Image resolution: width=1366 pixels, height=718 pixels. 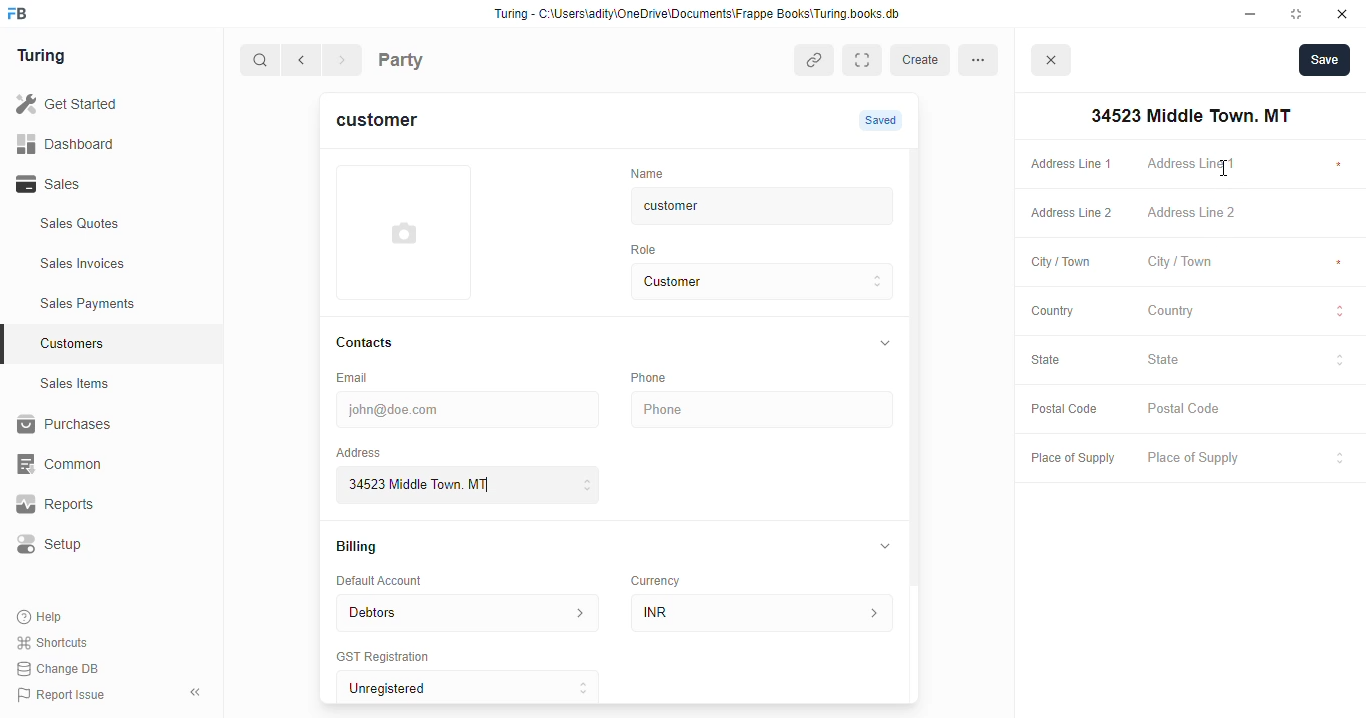 What do you see at coordinates (1345, 14) in the screenshot?
I see `close` at bounding box center [1345, 14].